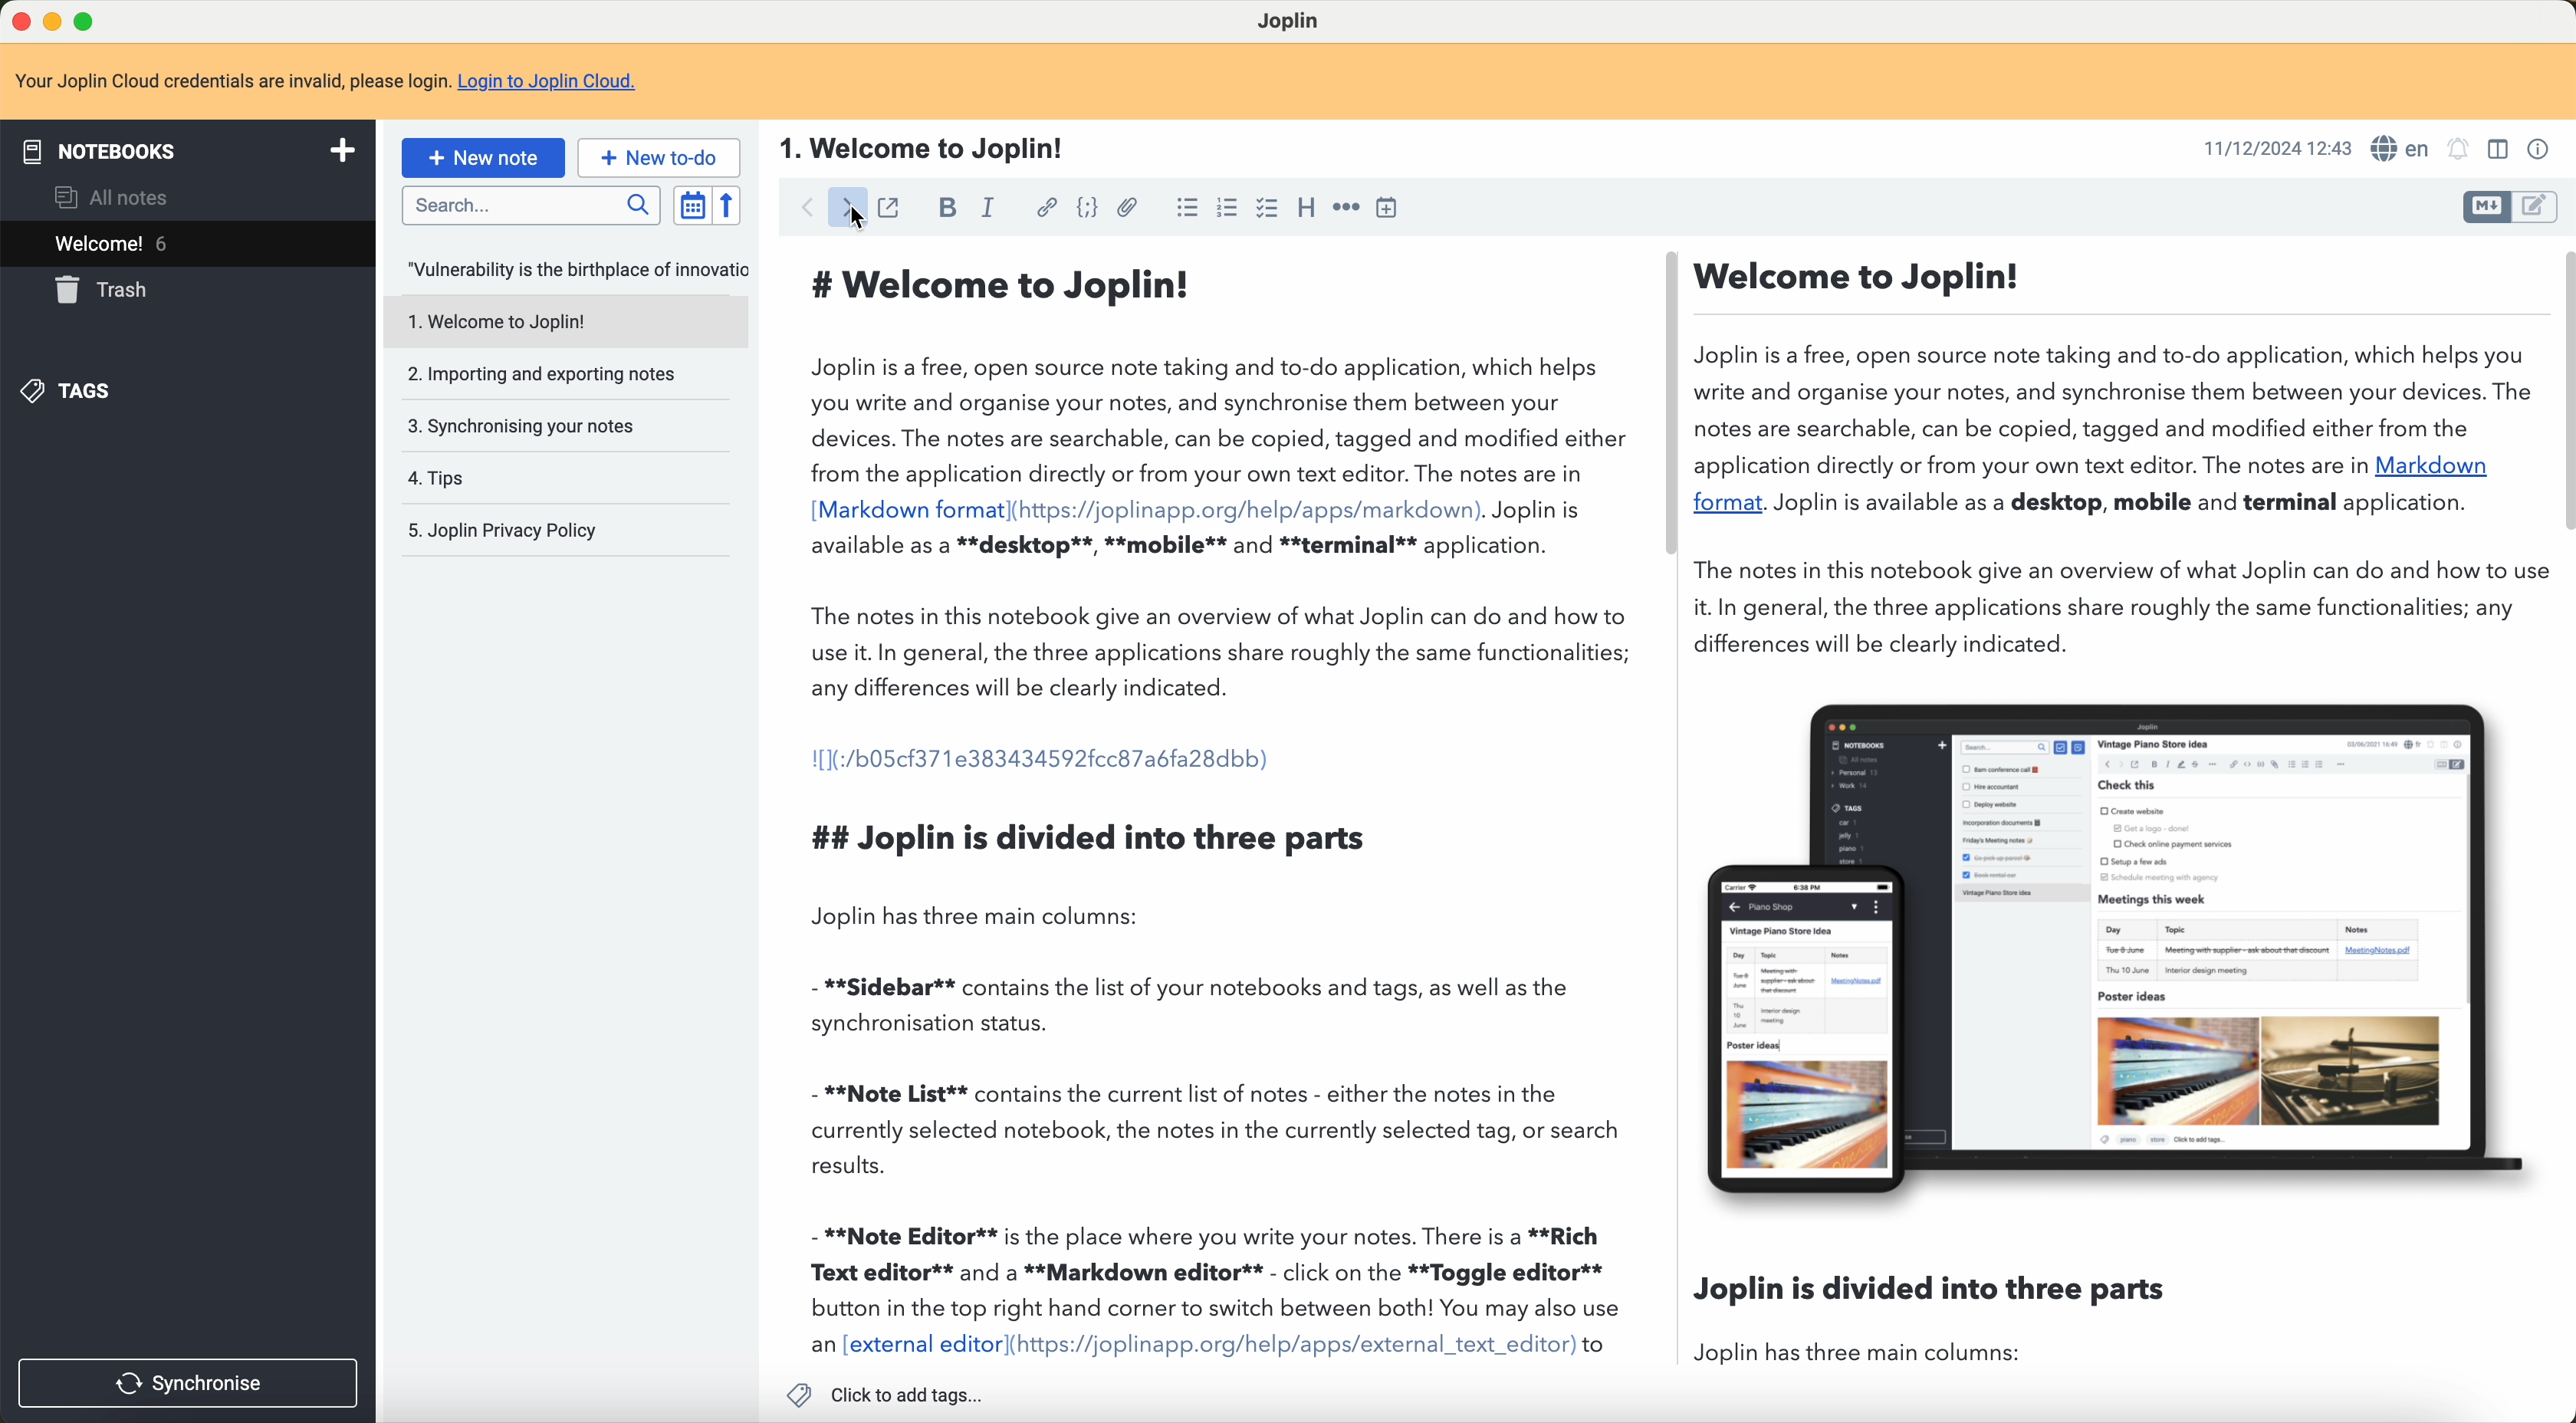  Describe the element at coordinates (558, 78) in the screenshot. I see `Login to Joplin Cloud.` at that location.